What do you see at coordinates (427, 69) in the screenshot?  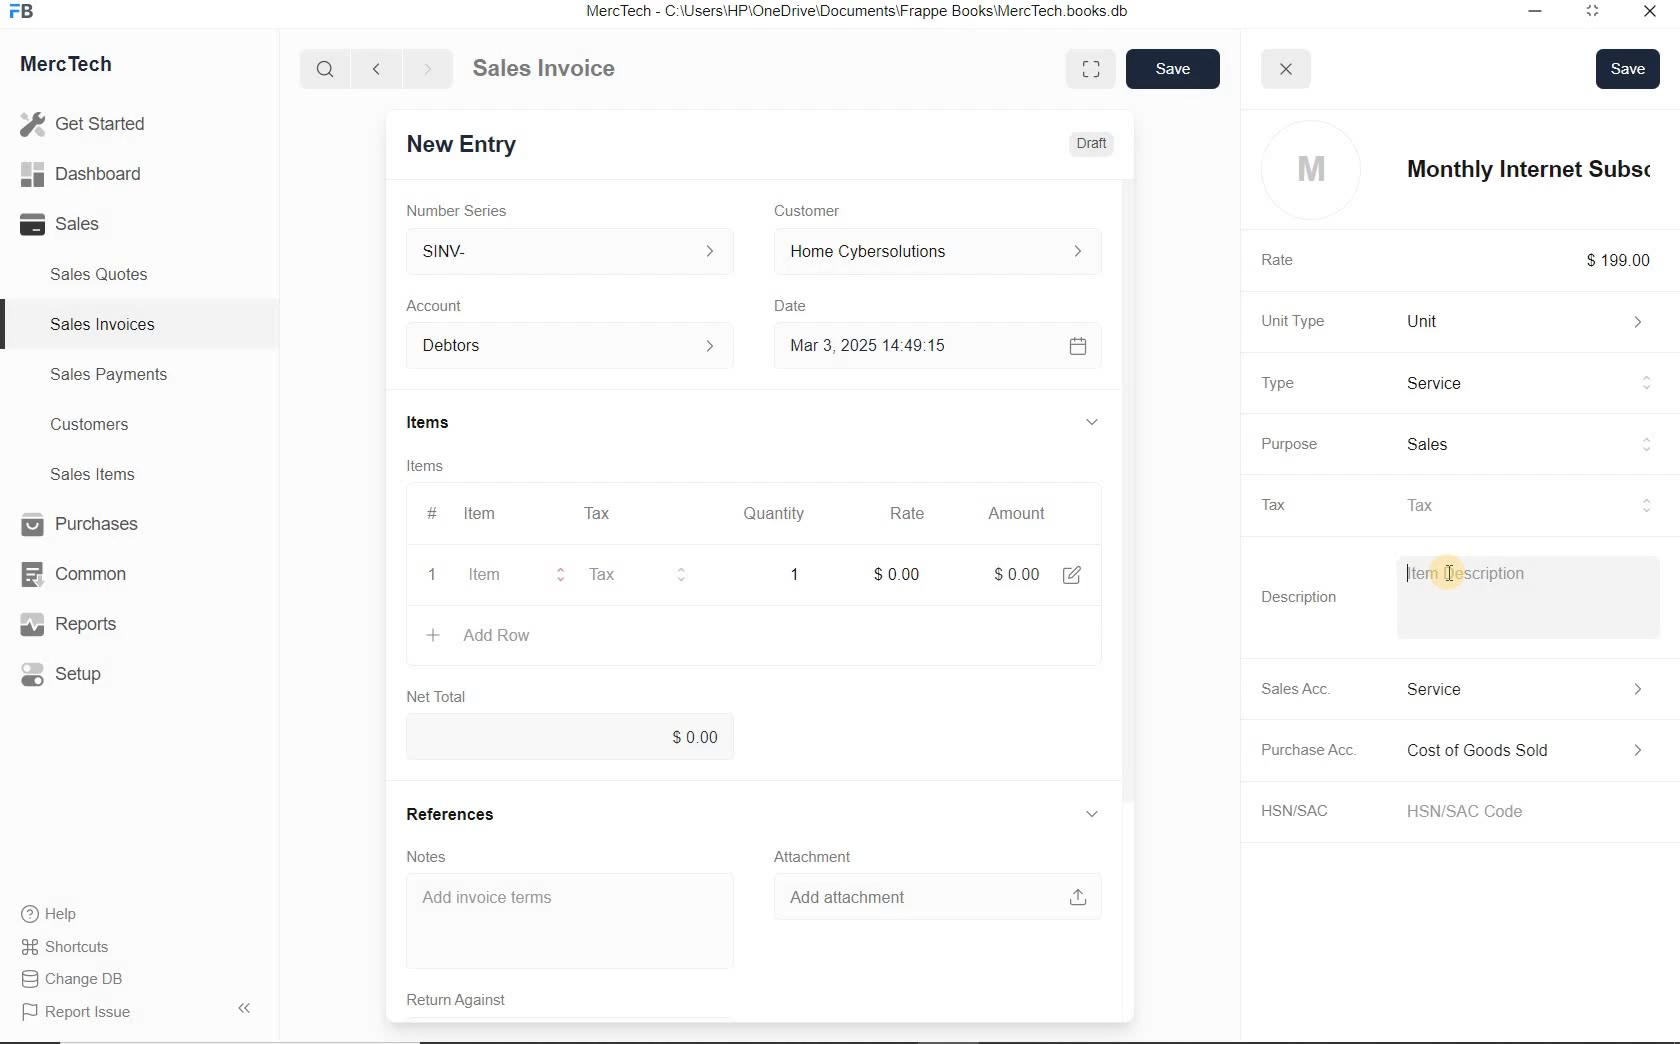 I see `Go forward` at bounding box center [427, 69].